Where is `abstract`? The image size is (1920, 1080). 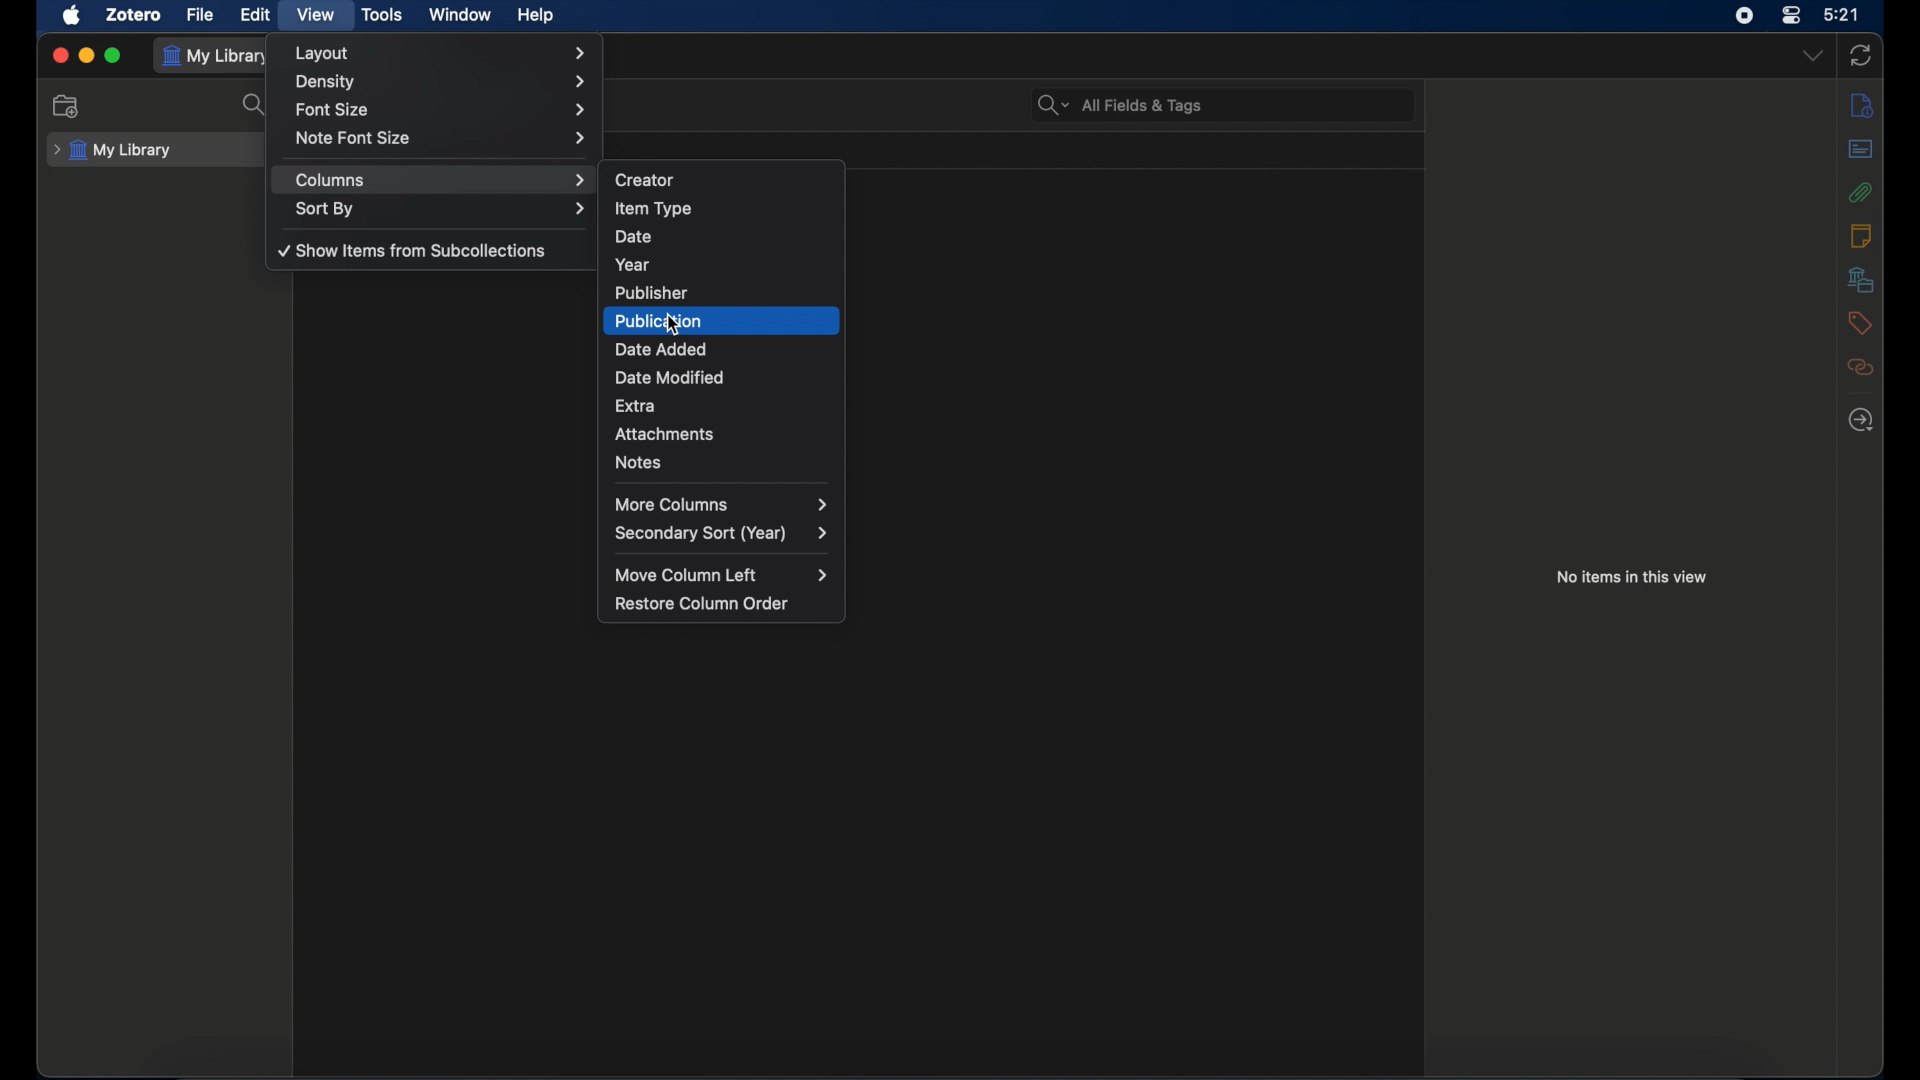 abstract is located at coordinates (1859, 148).